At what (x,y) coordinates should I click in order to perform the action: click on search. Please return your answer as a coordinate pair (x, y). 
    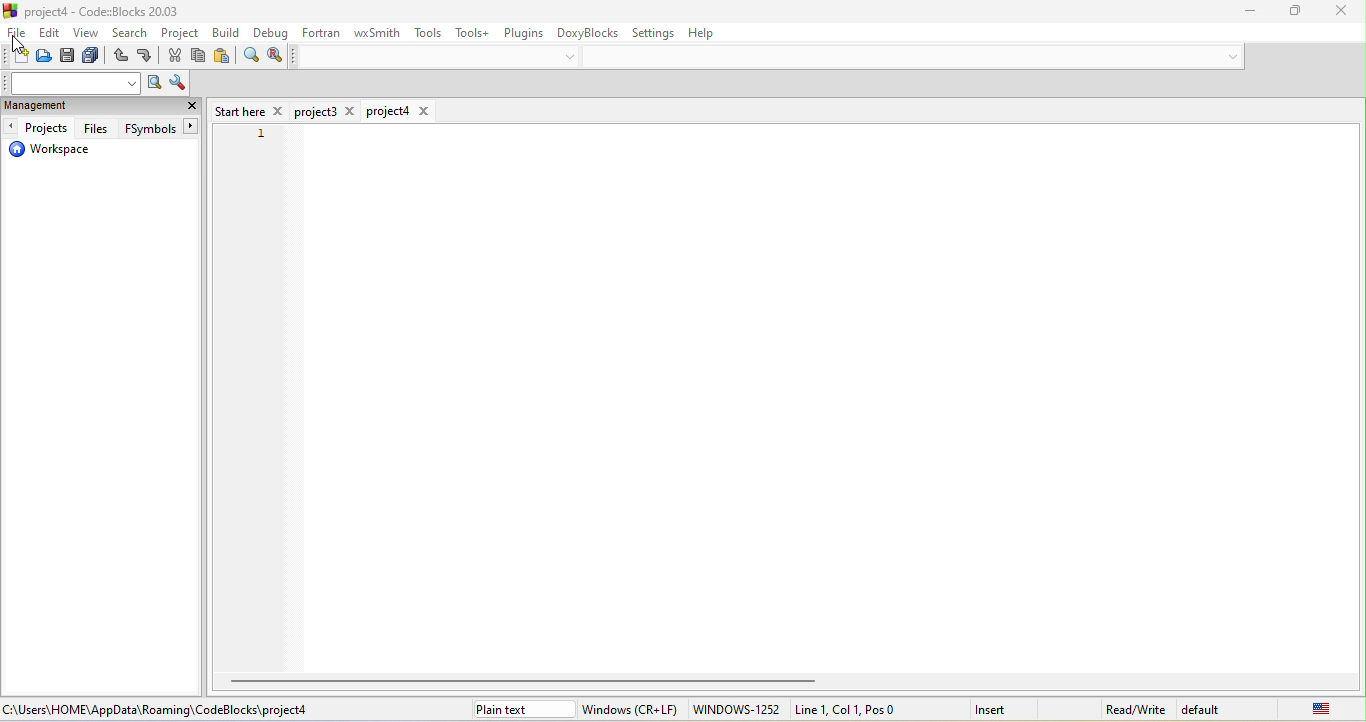
    Looking at the image, I should click on (132, 35).